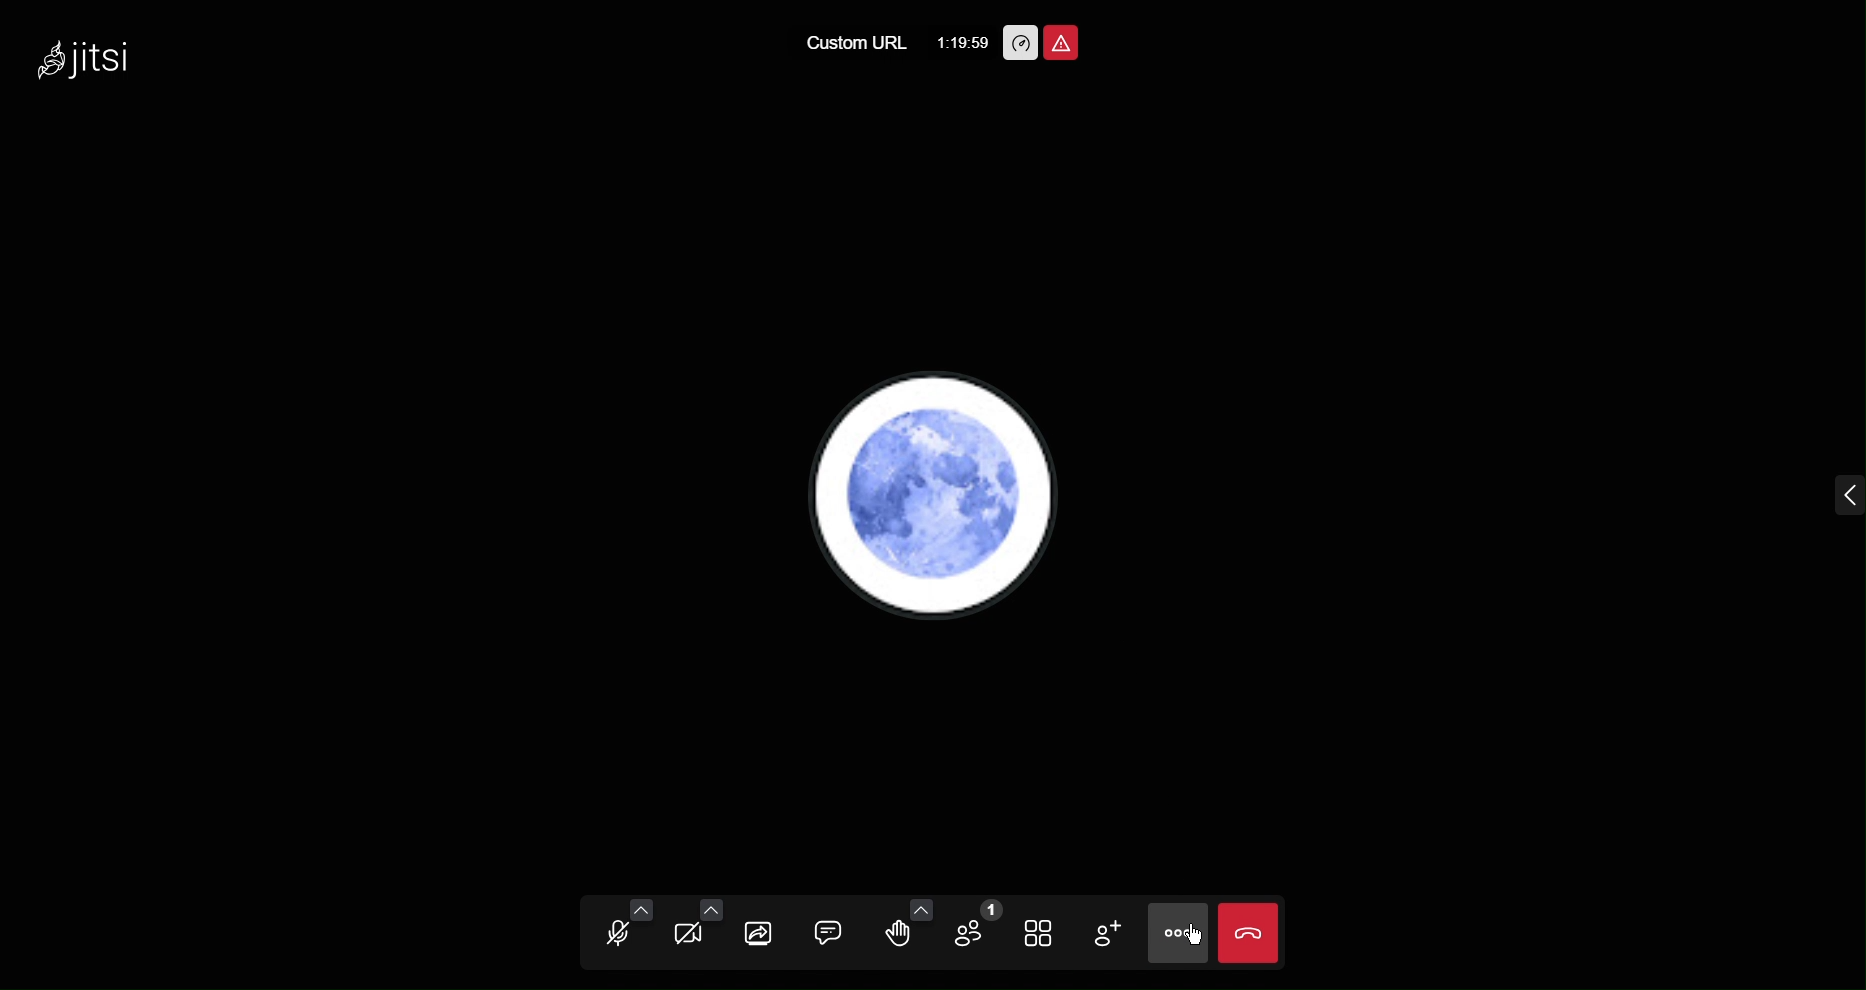 The width and height of the screenshot is (1866, 990). What do you see at coordinates (1050, 934) in the screenshot?
I see `Tile View` at bounding box center [1050, 934].